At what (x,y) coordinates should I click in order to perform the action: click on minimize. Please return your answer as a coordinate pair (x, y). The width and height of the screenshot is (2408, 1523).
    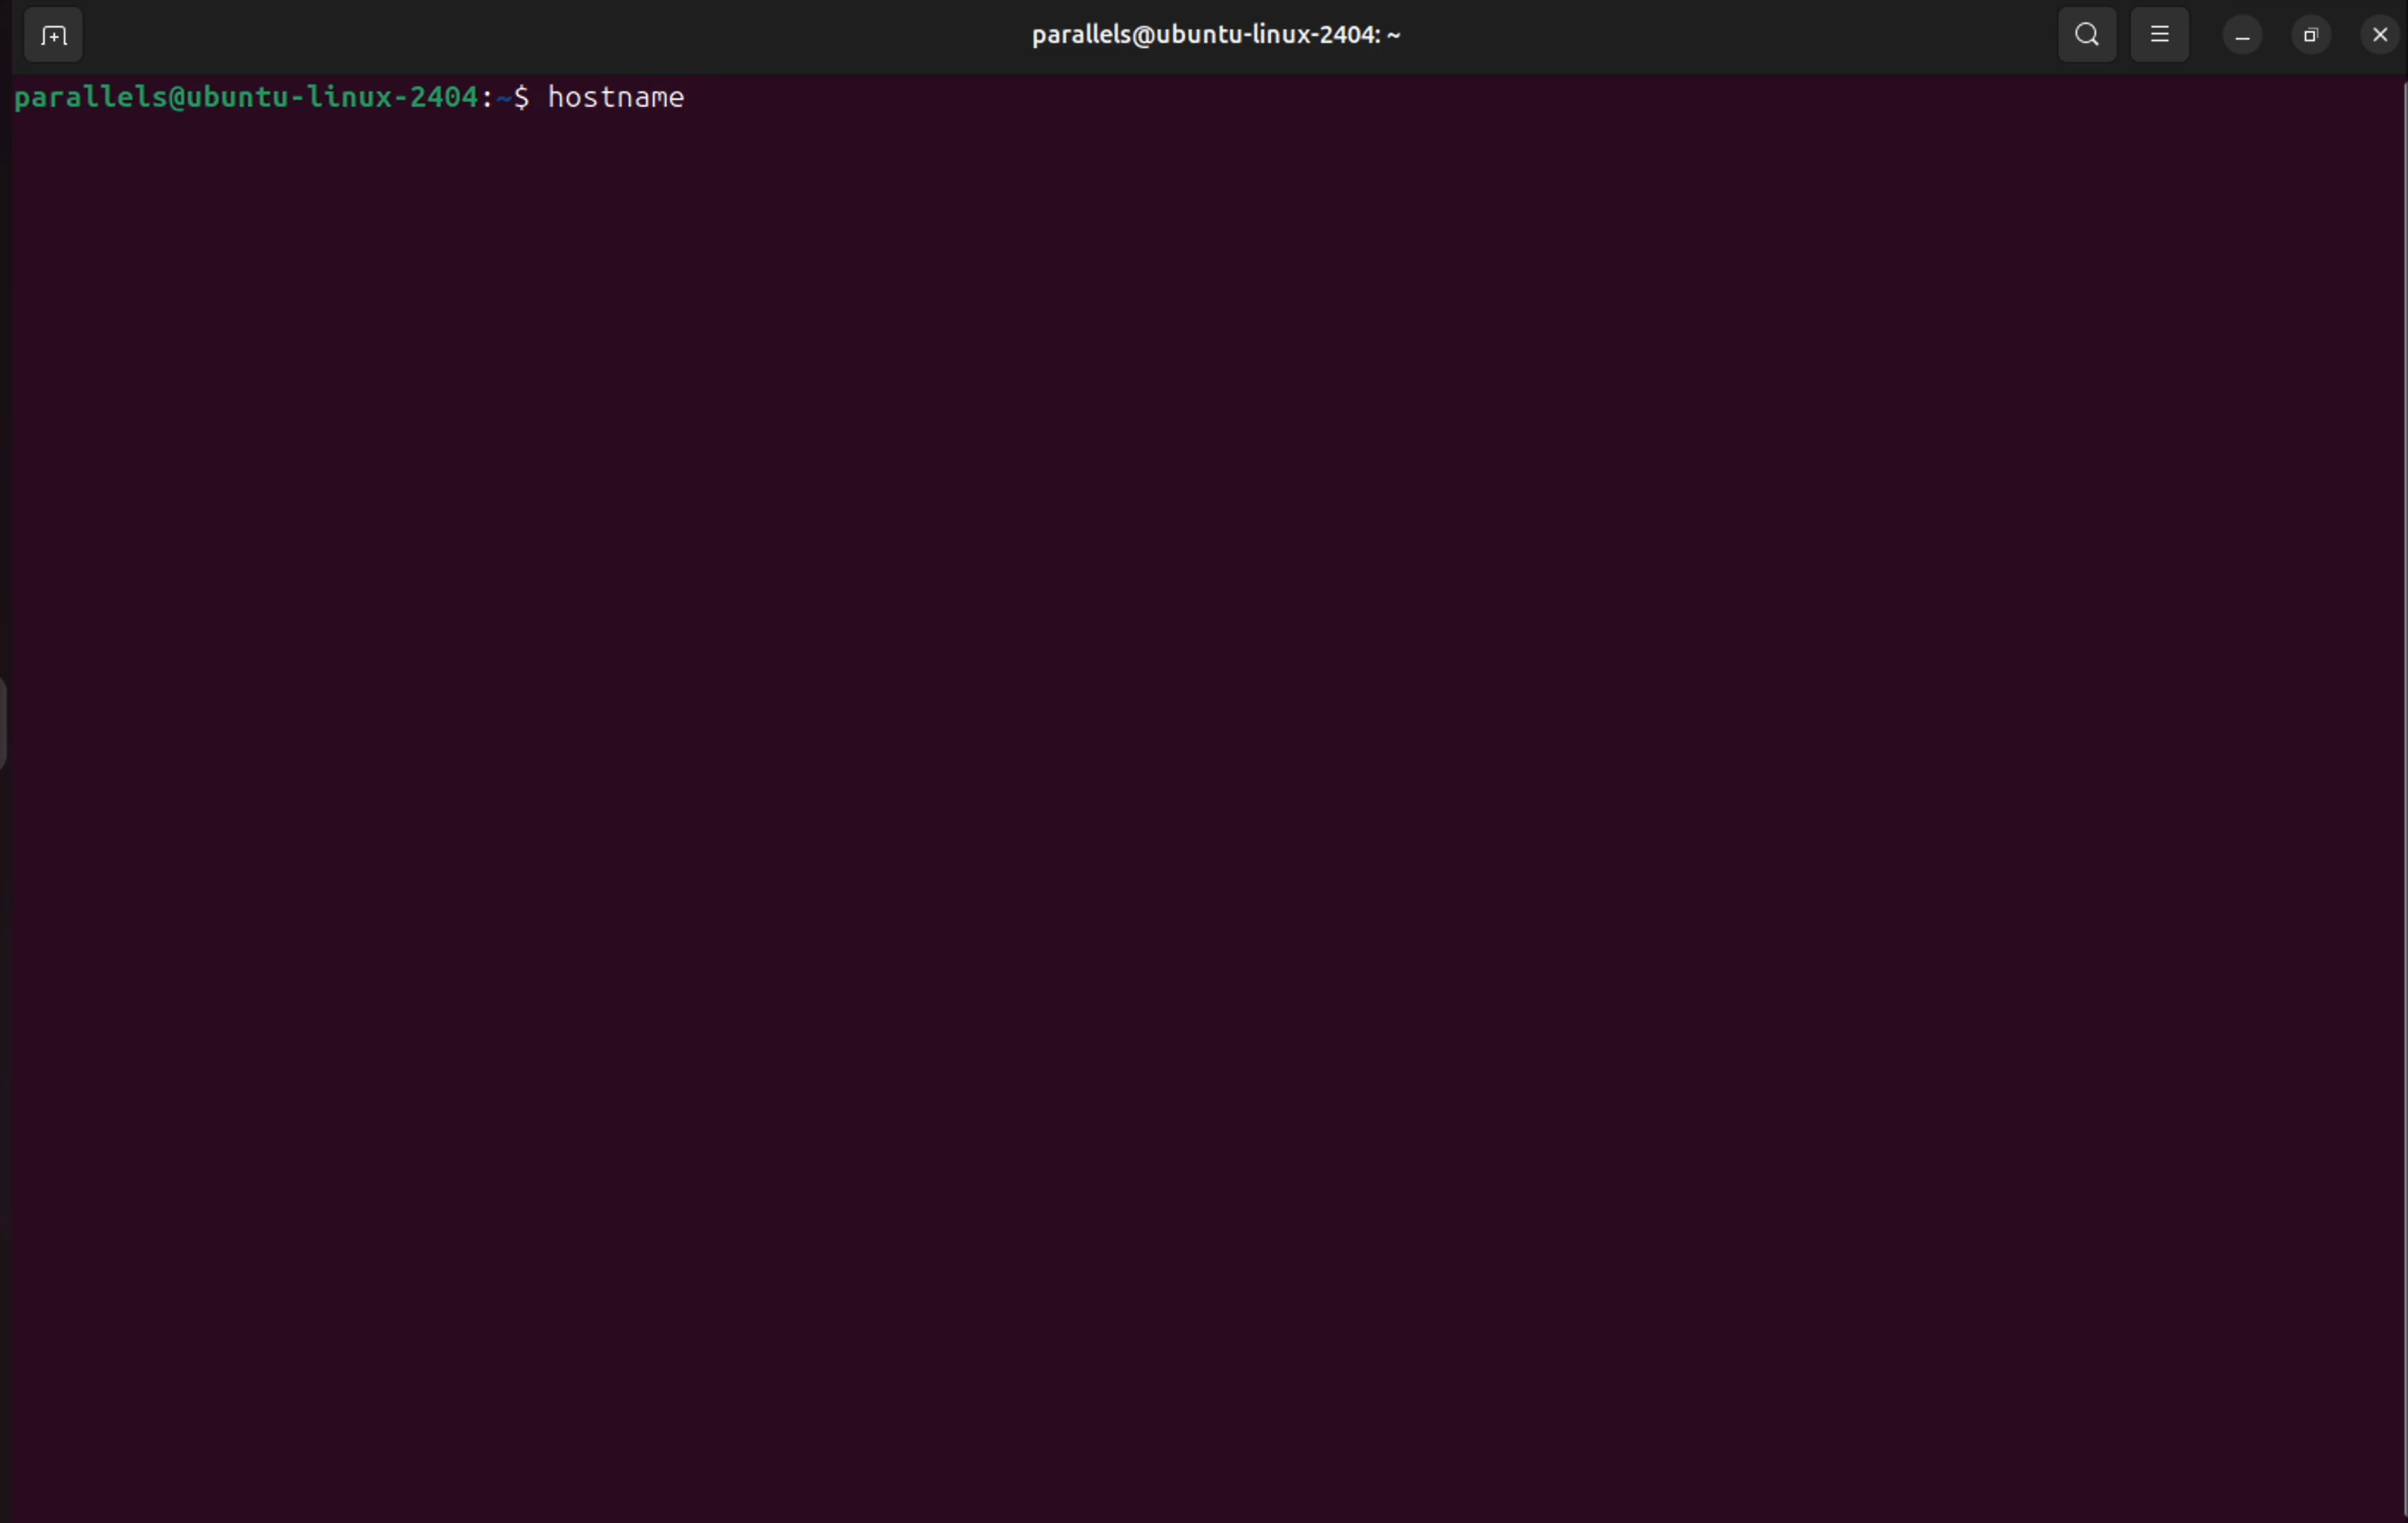
    Looking at the image, I should click on (2241, 36).